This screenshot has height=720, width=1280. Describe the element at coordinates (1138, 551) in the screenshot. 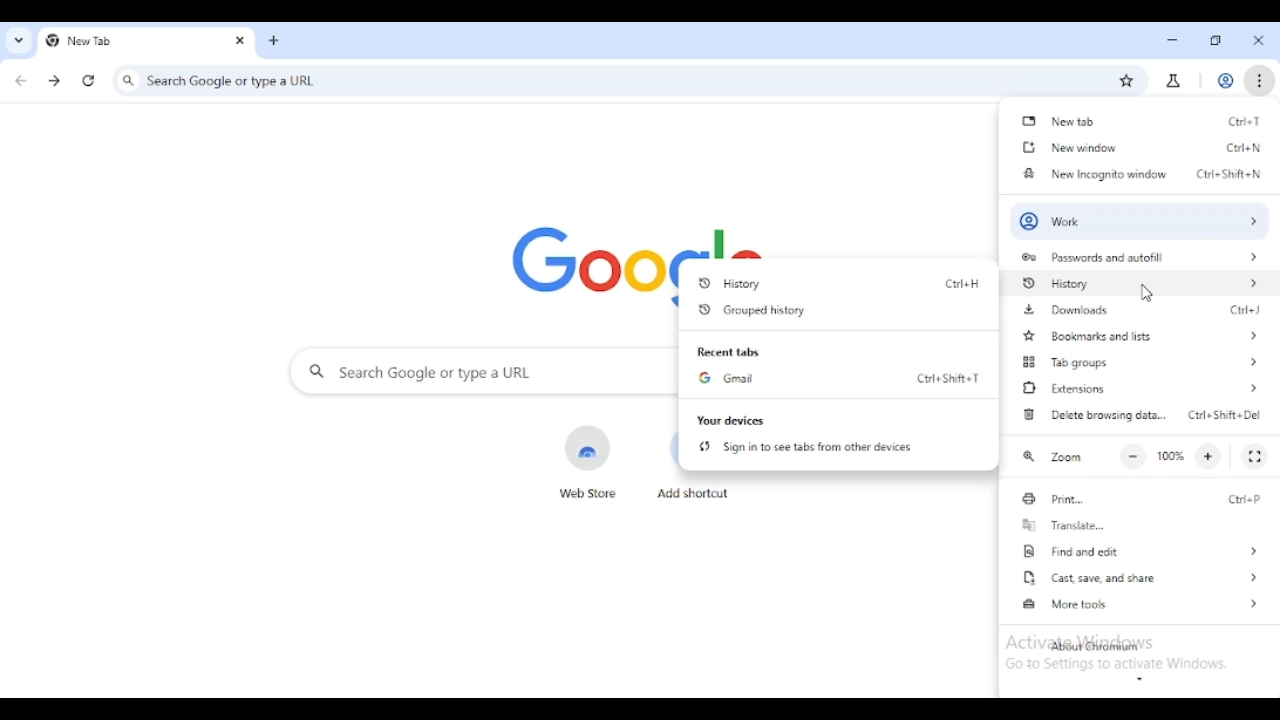

I see `find and edit` at that location.